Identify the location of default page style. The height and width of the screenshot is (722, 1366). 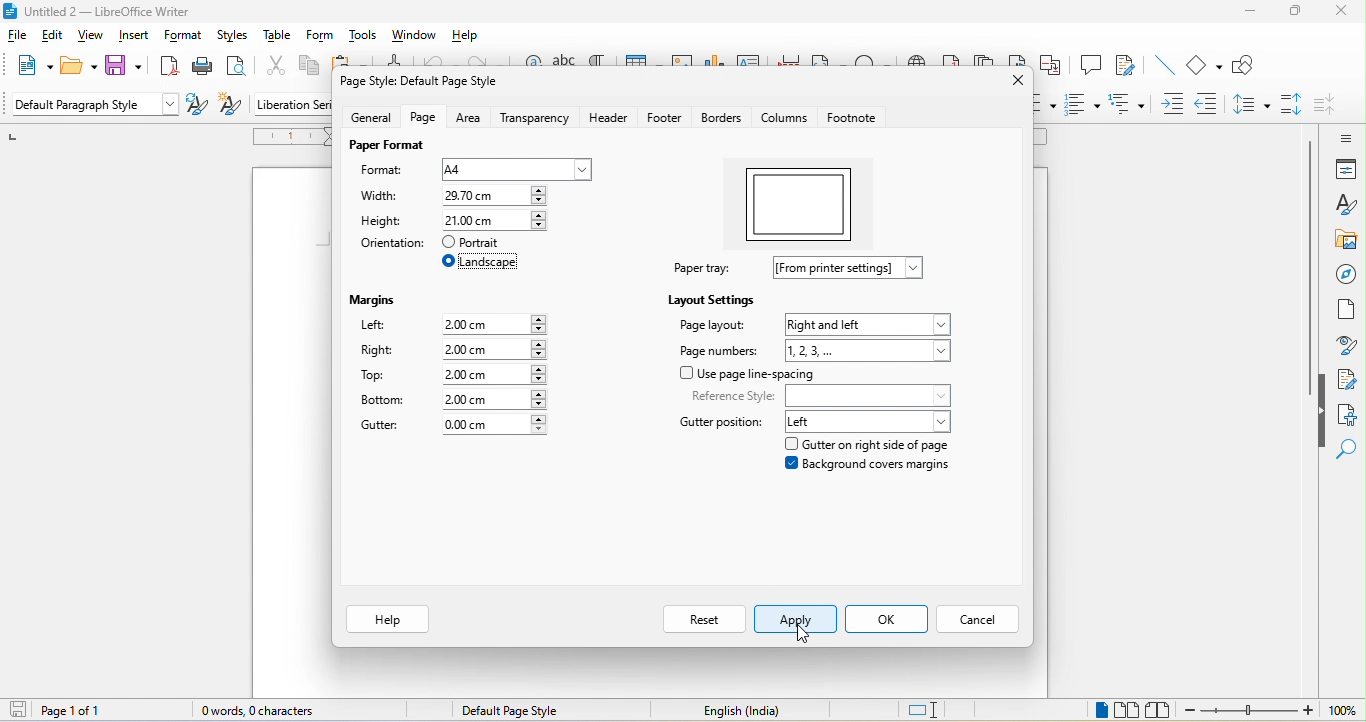
(522, 711).